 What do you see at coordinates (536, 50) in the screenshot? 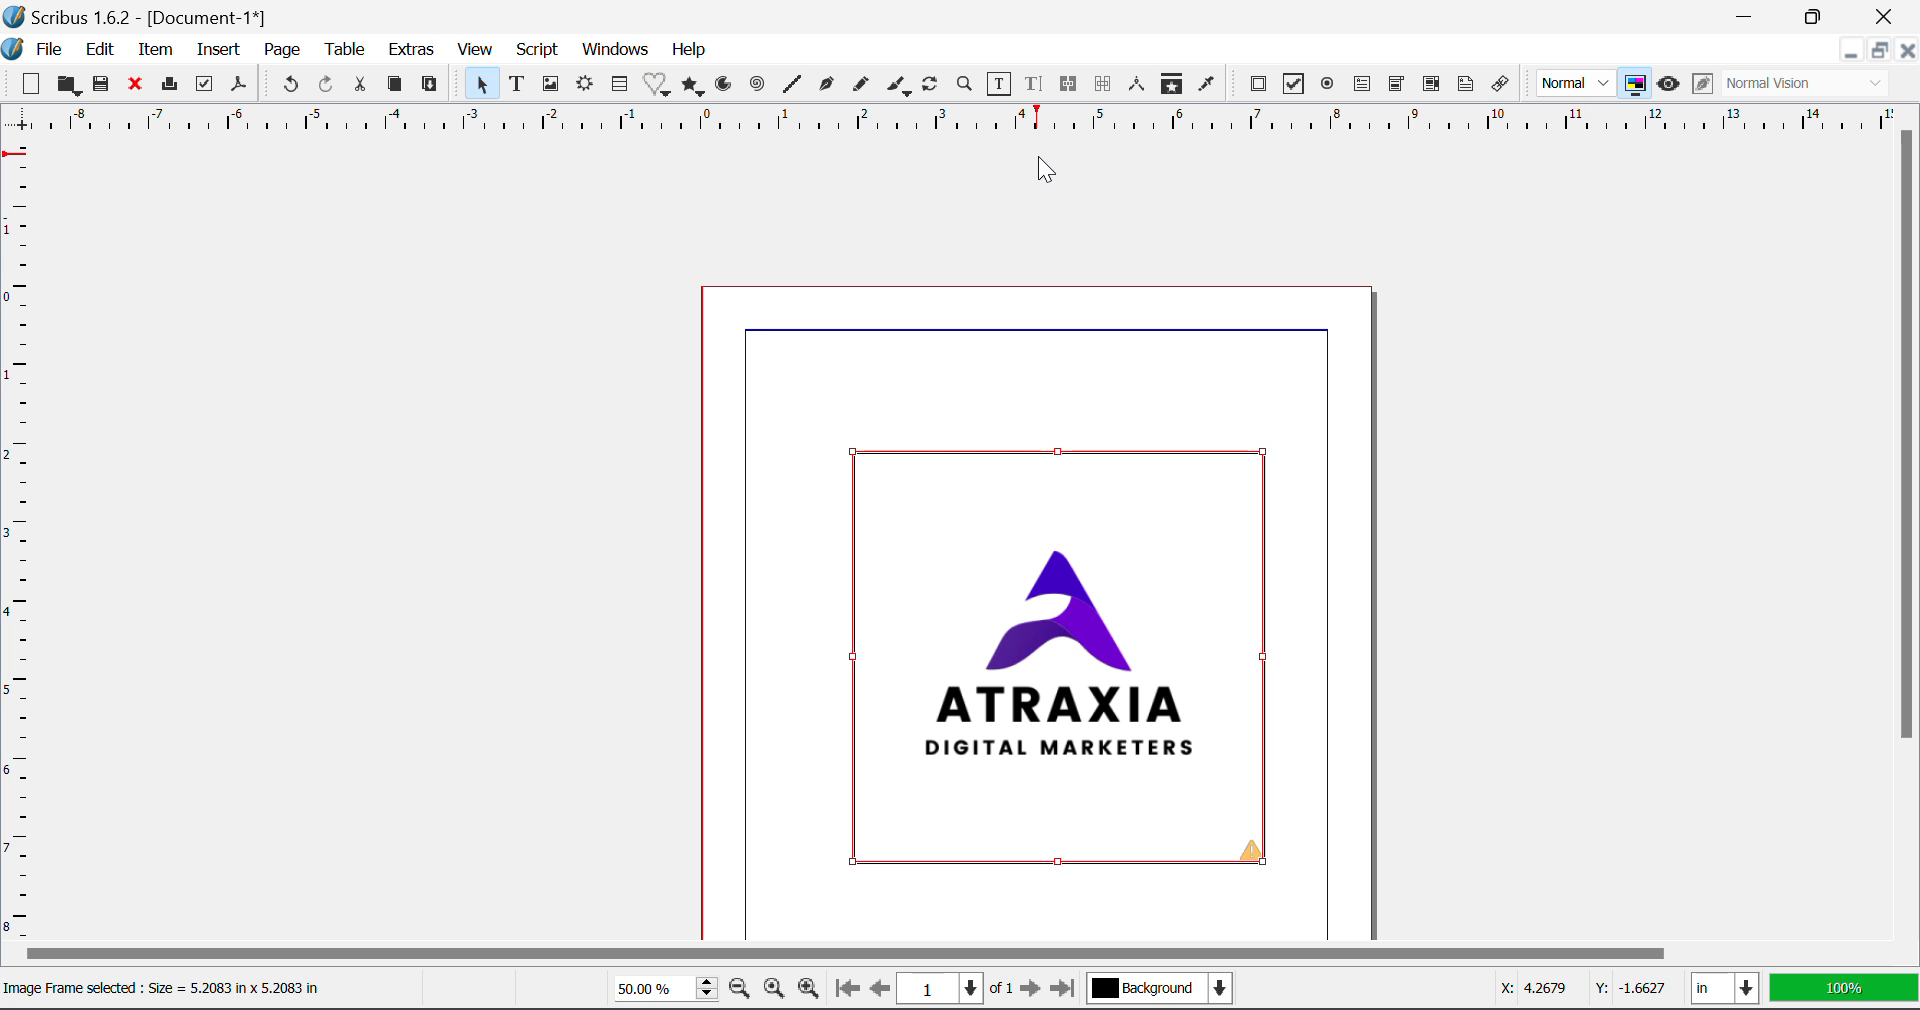
I see `Script` at bounding box center [536, 50].